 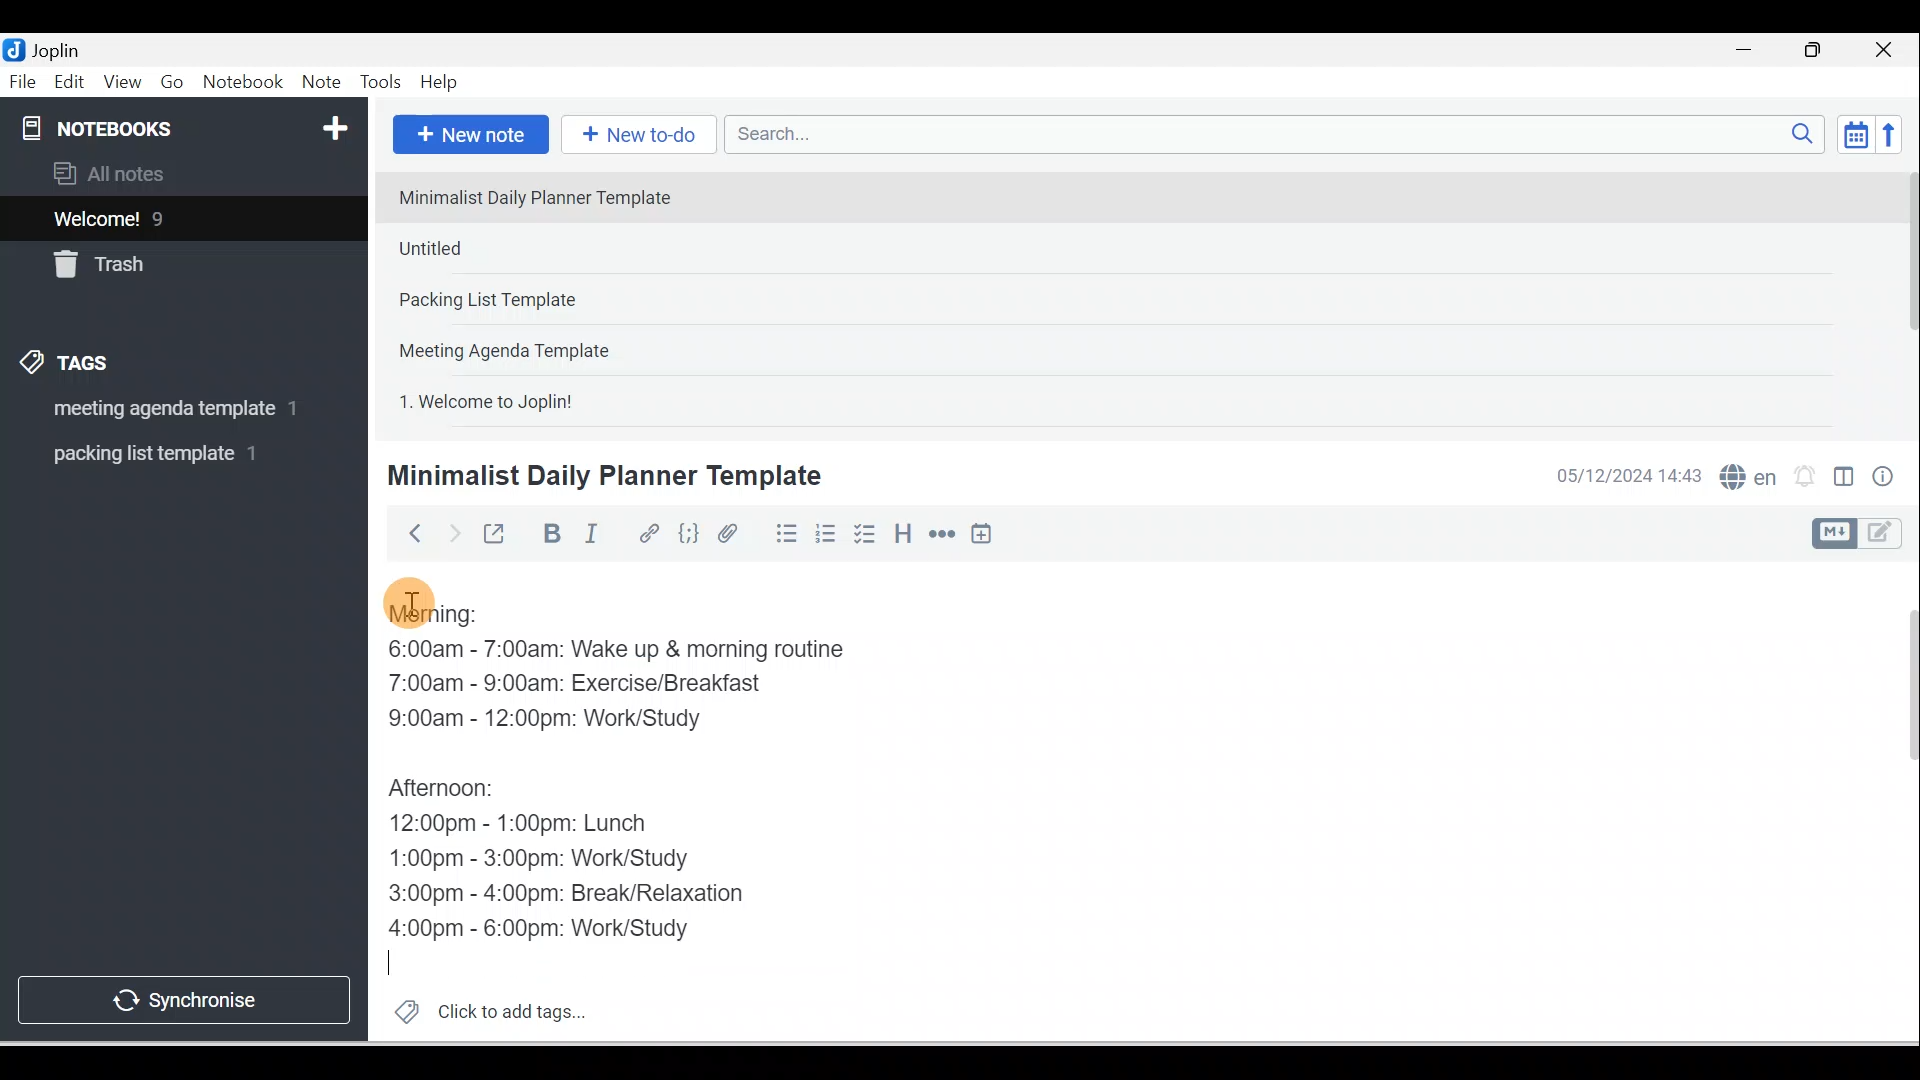 I want to click on Attach file, so click(x=733, y=533).